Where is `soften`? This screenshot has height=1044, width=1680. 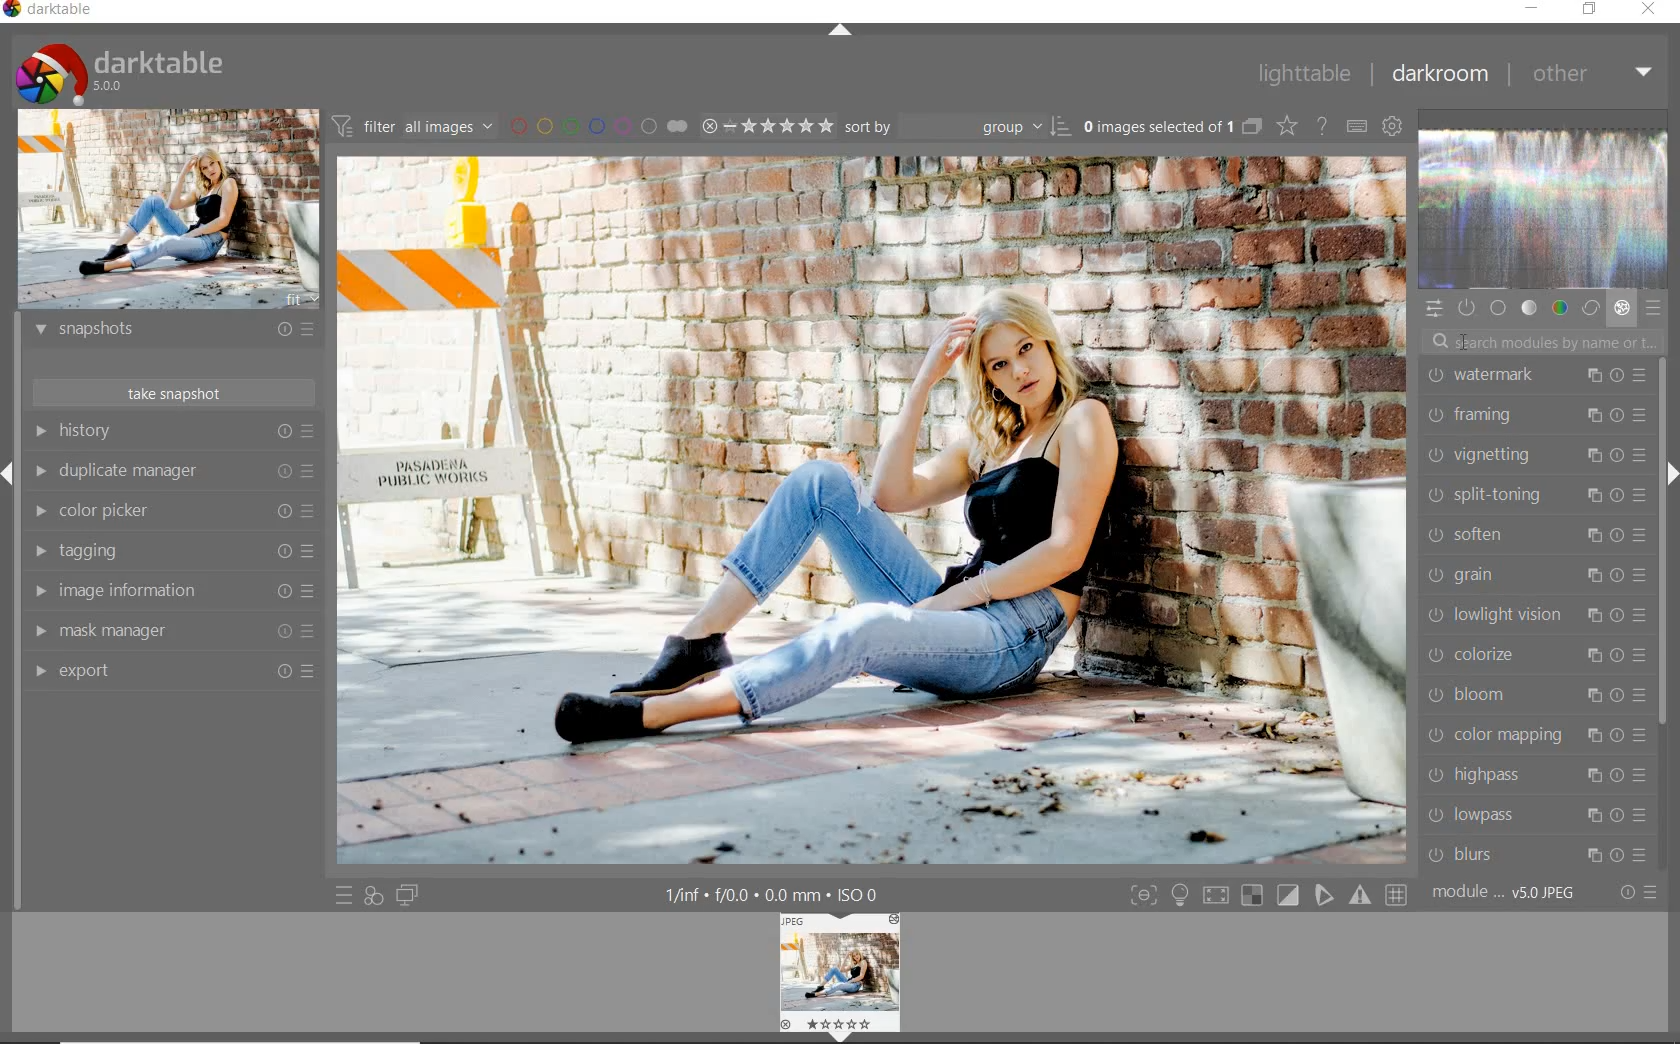
soften is located at coordinates (1534, 537).